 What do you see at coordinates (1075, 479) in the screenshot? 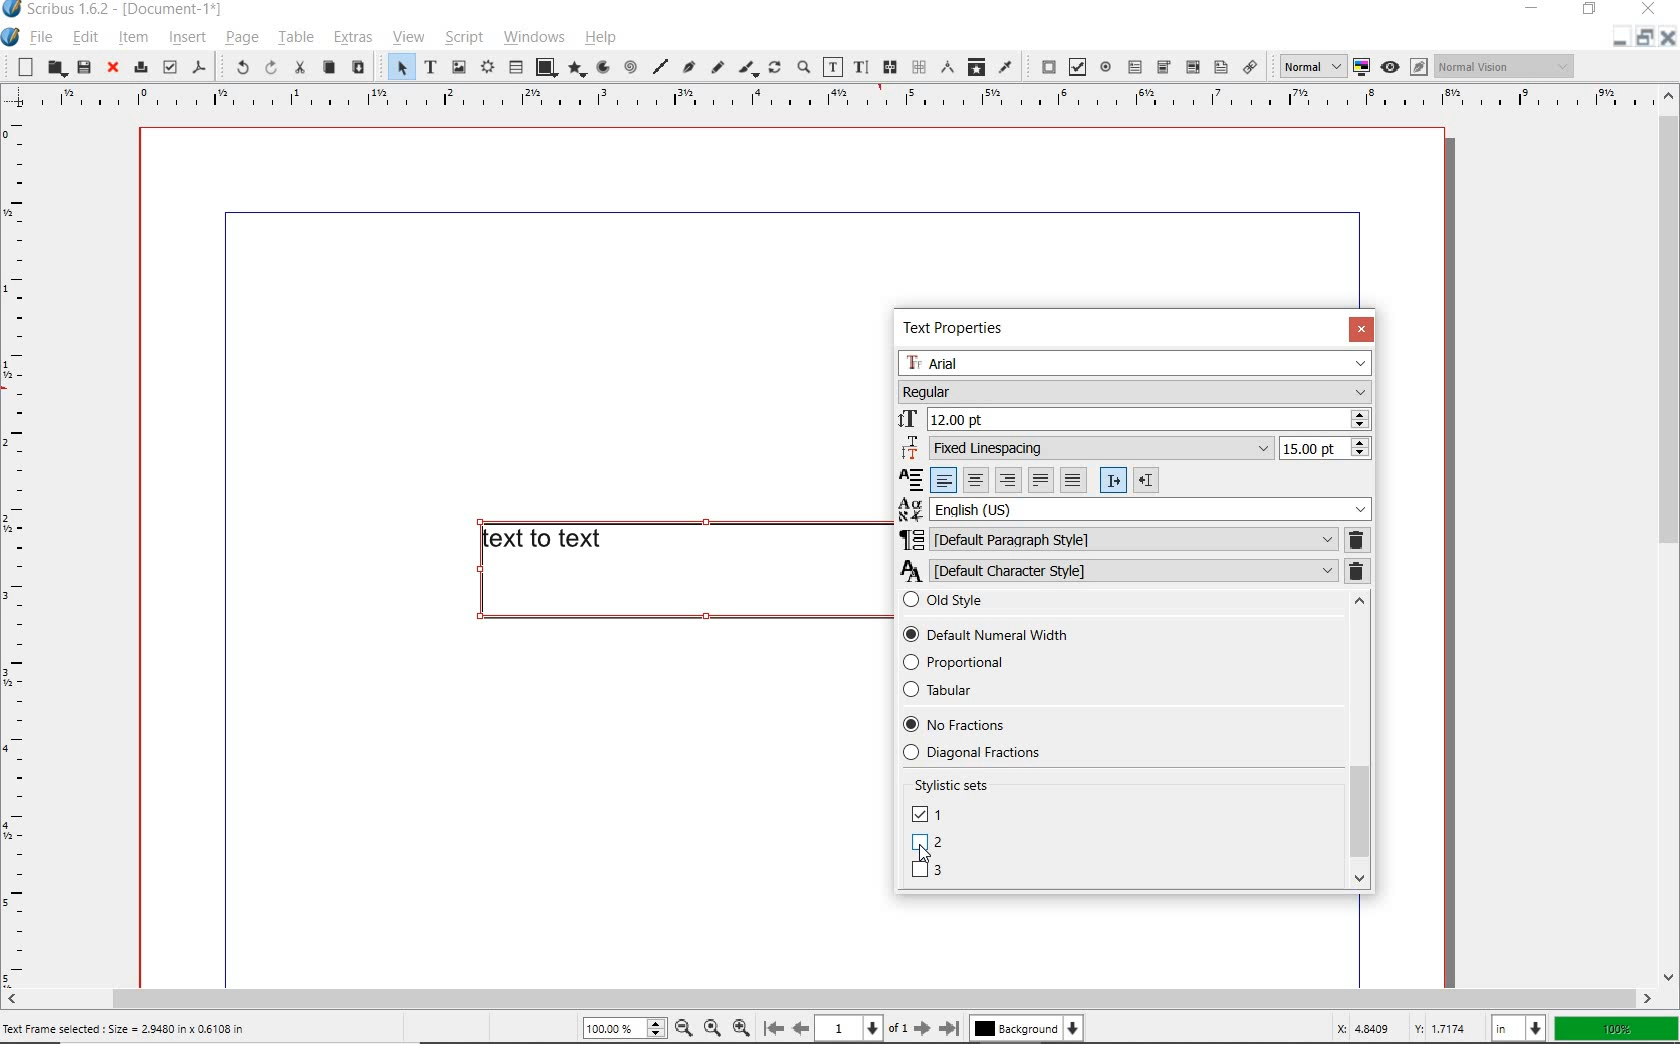
I see `Forced justified` at bounding box center [1075, 479].